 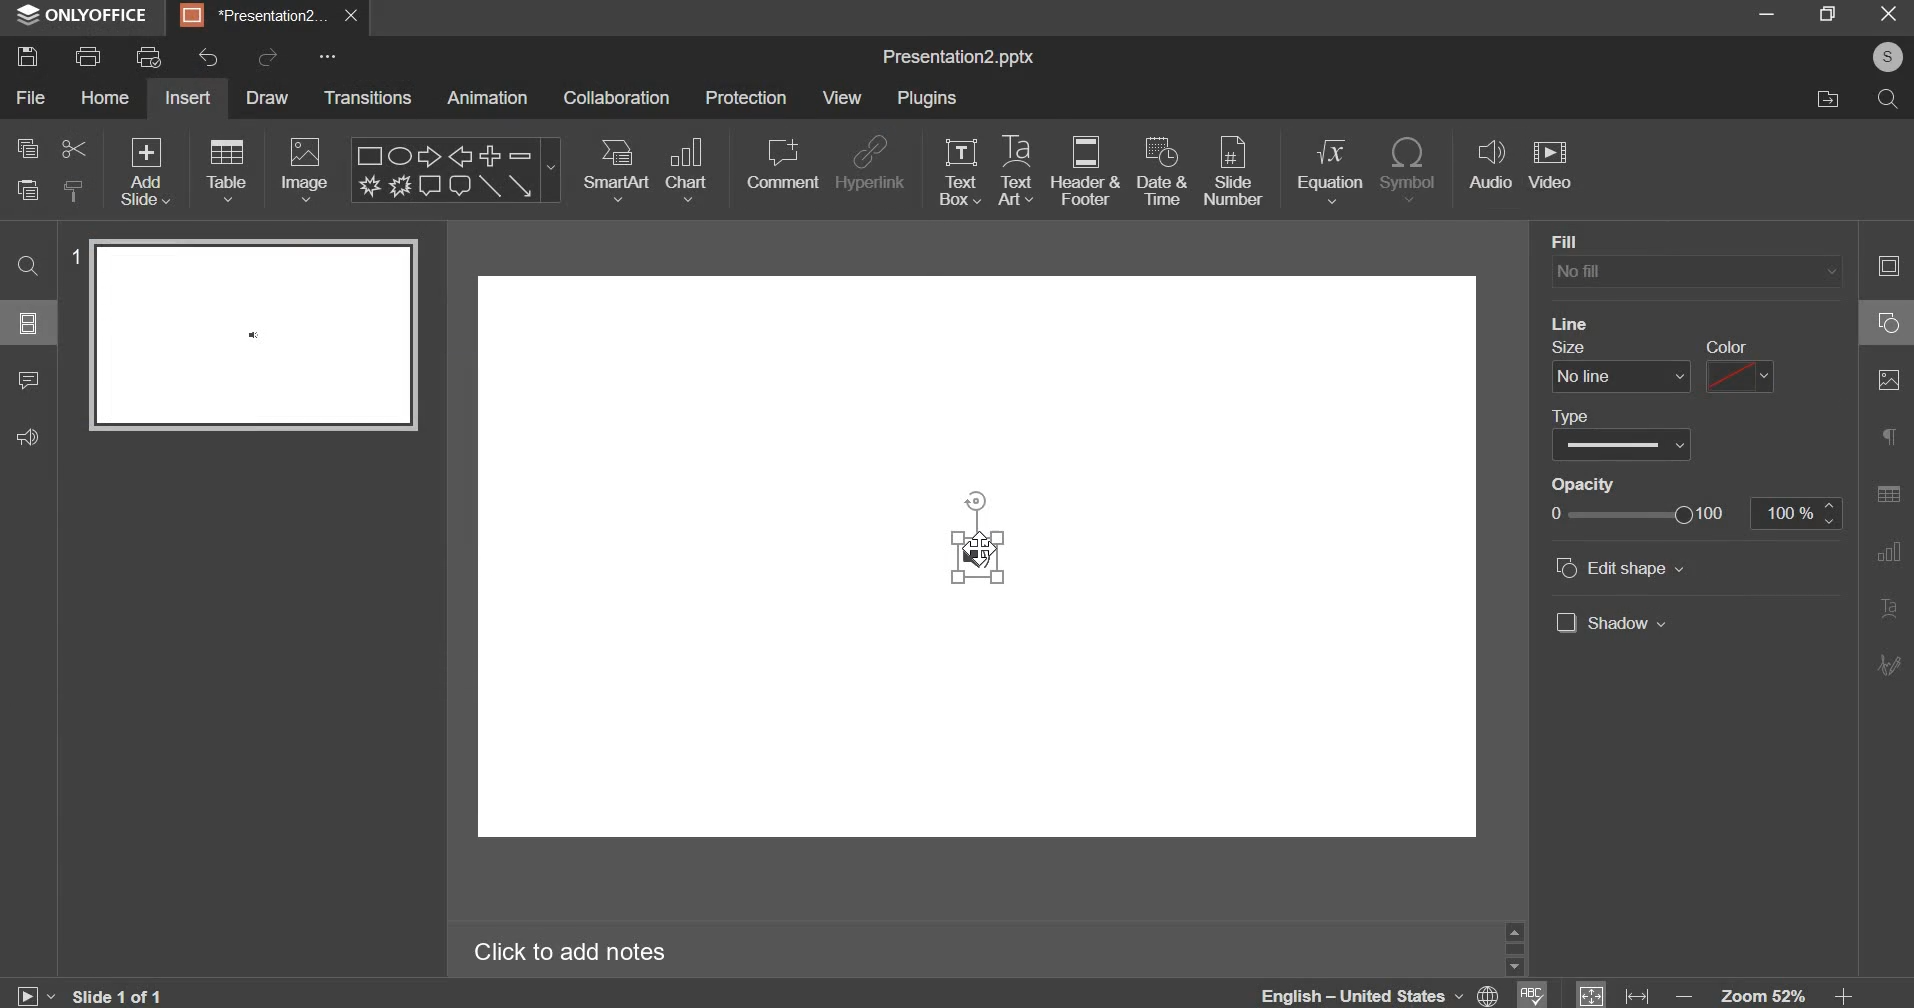 I want to click on date & time, so click(x=1162, y=170).